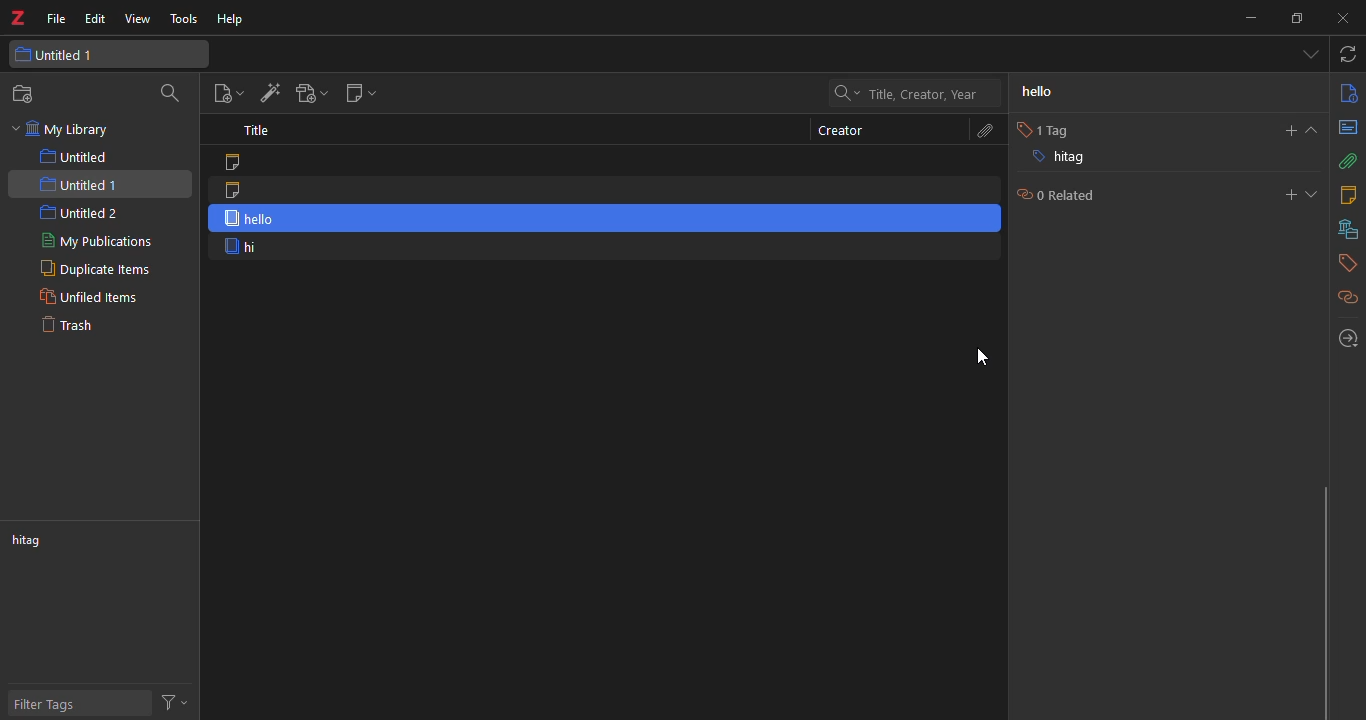  Describe the element at coordinates (57, 20) in the screenshot. I see `file` at that location.